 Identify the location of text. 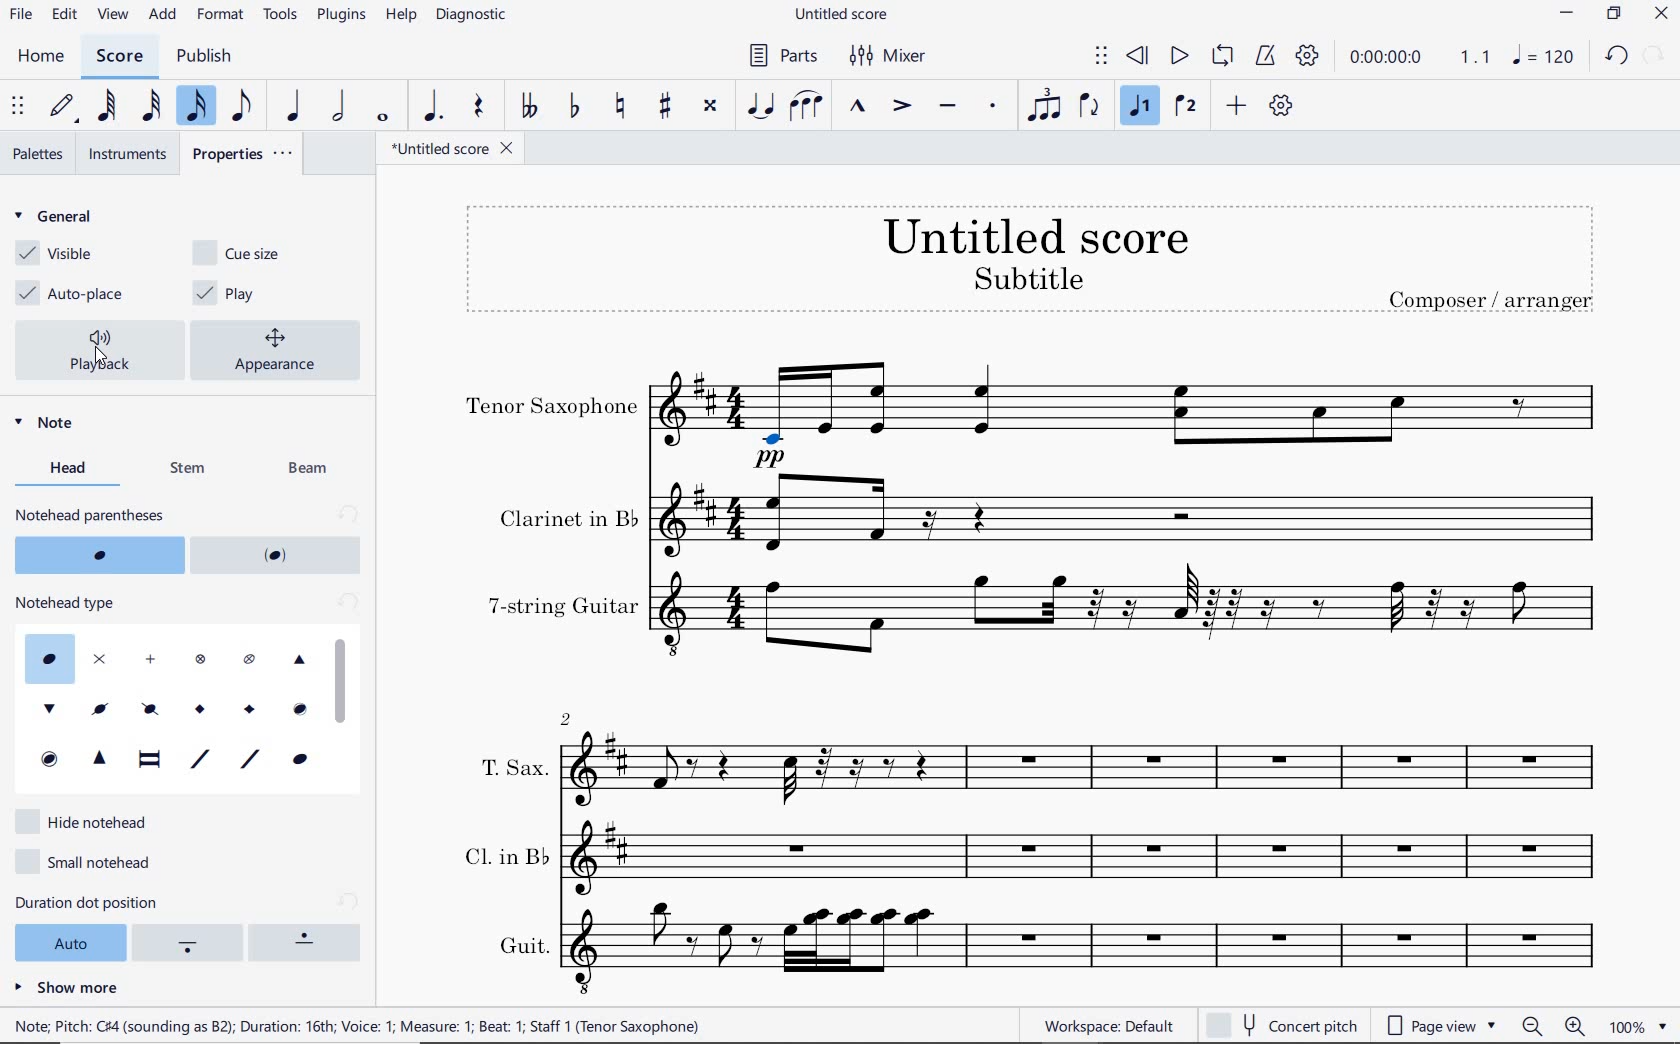
(91, 514).